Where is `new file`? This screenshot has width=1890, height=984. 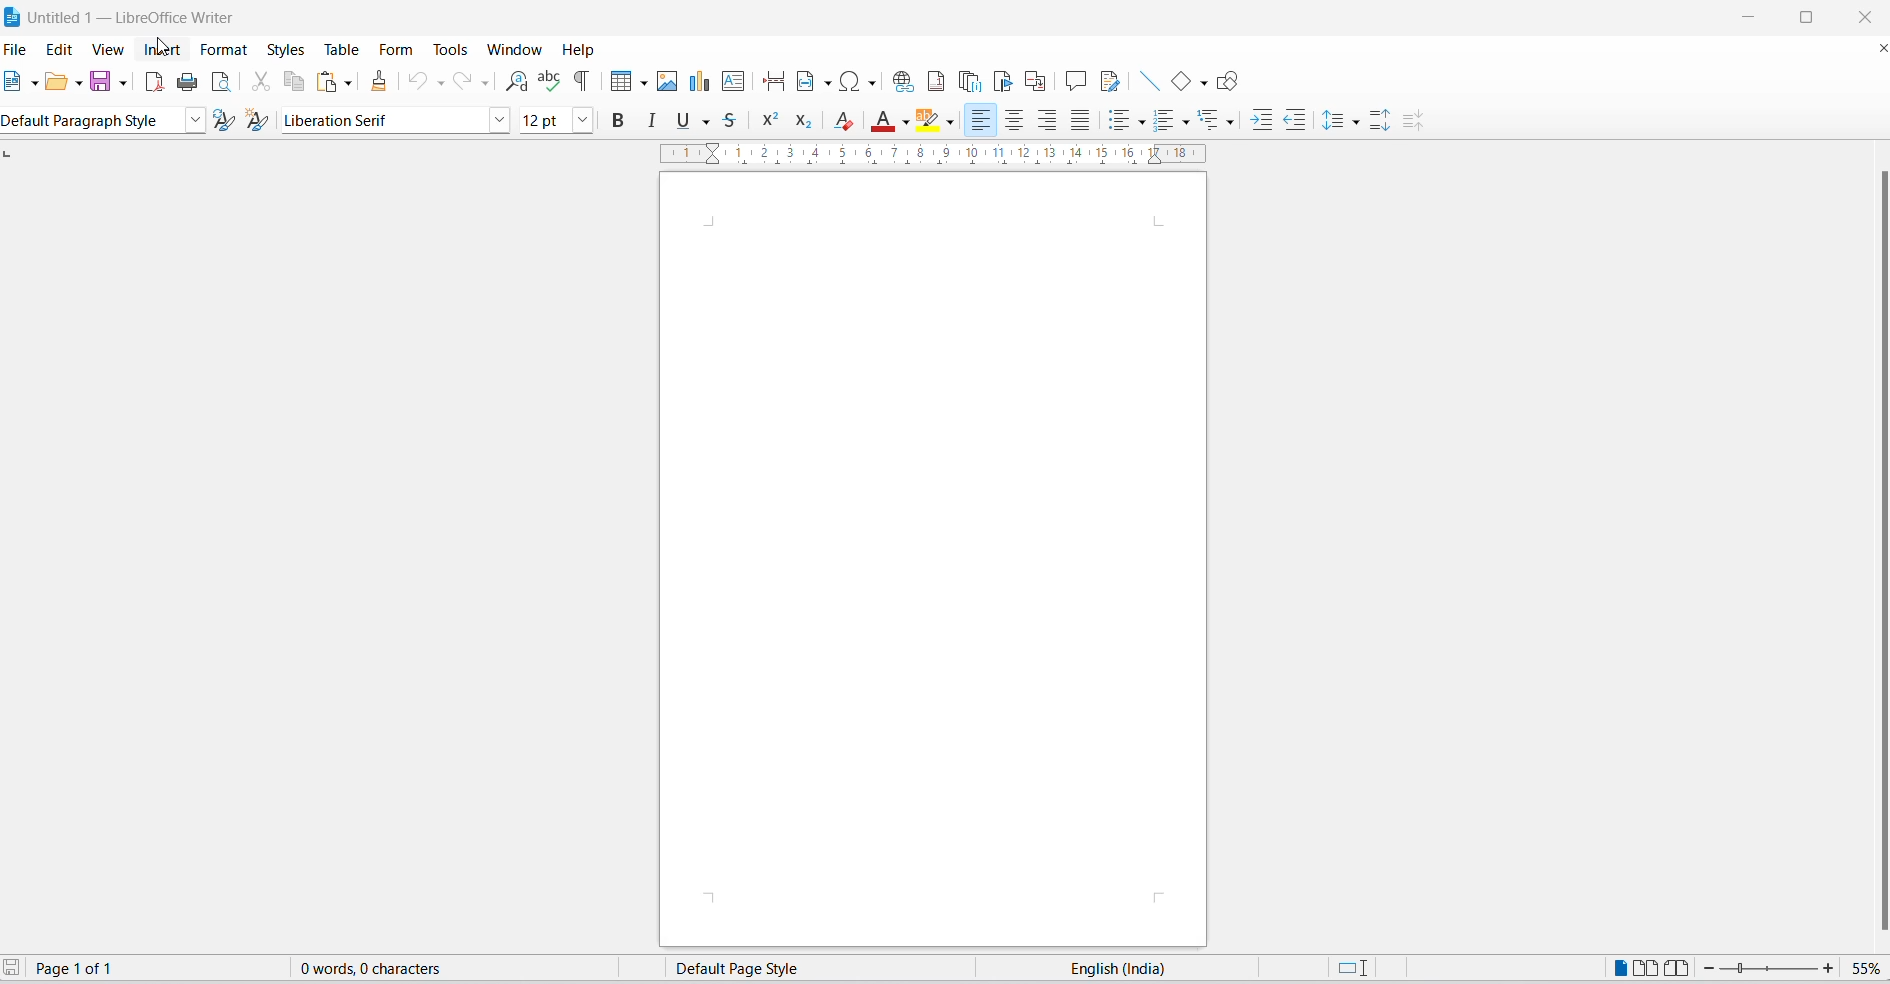
new file is located at coordinates (12, 81).